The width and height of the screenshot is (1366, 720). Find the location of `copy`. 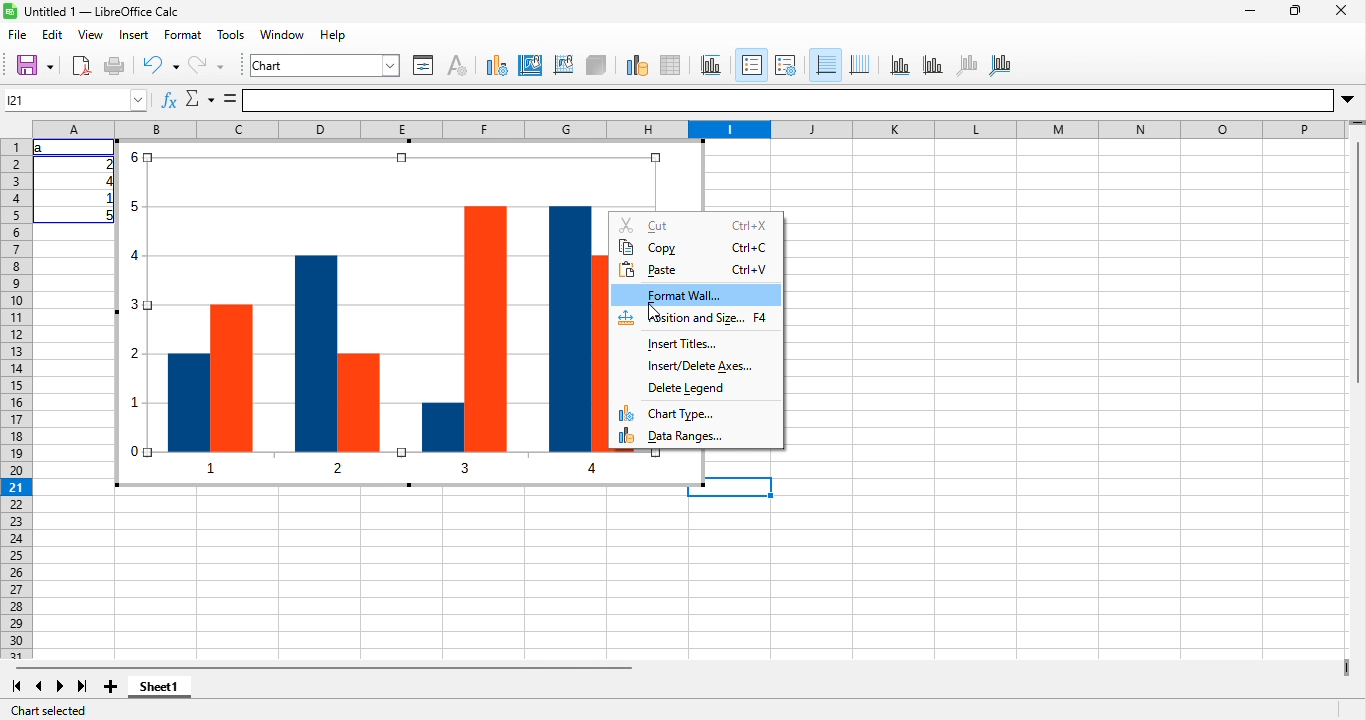

copy is located at coordinates (696, 247).